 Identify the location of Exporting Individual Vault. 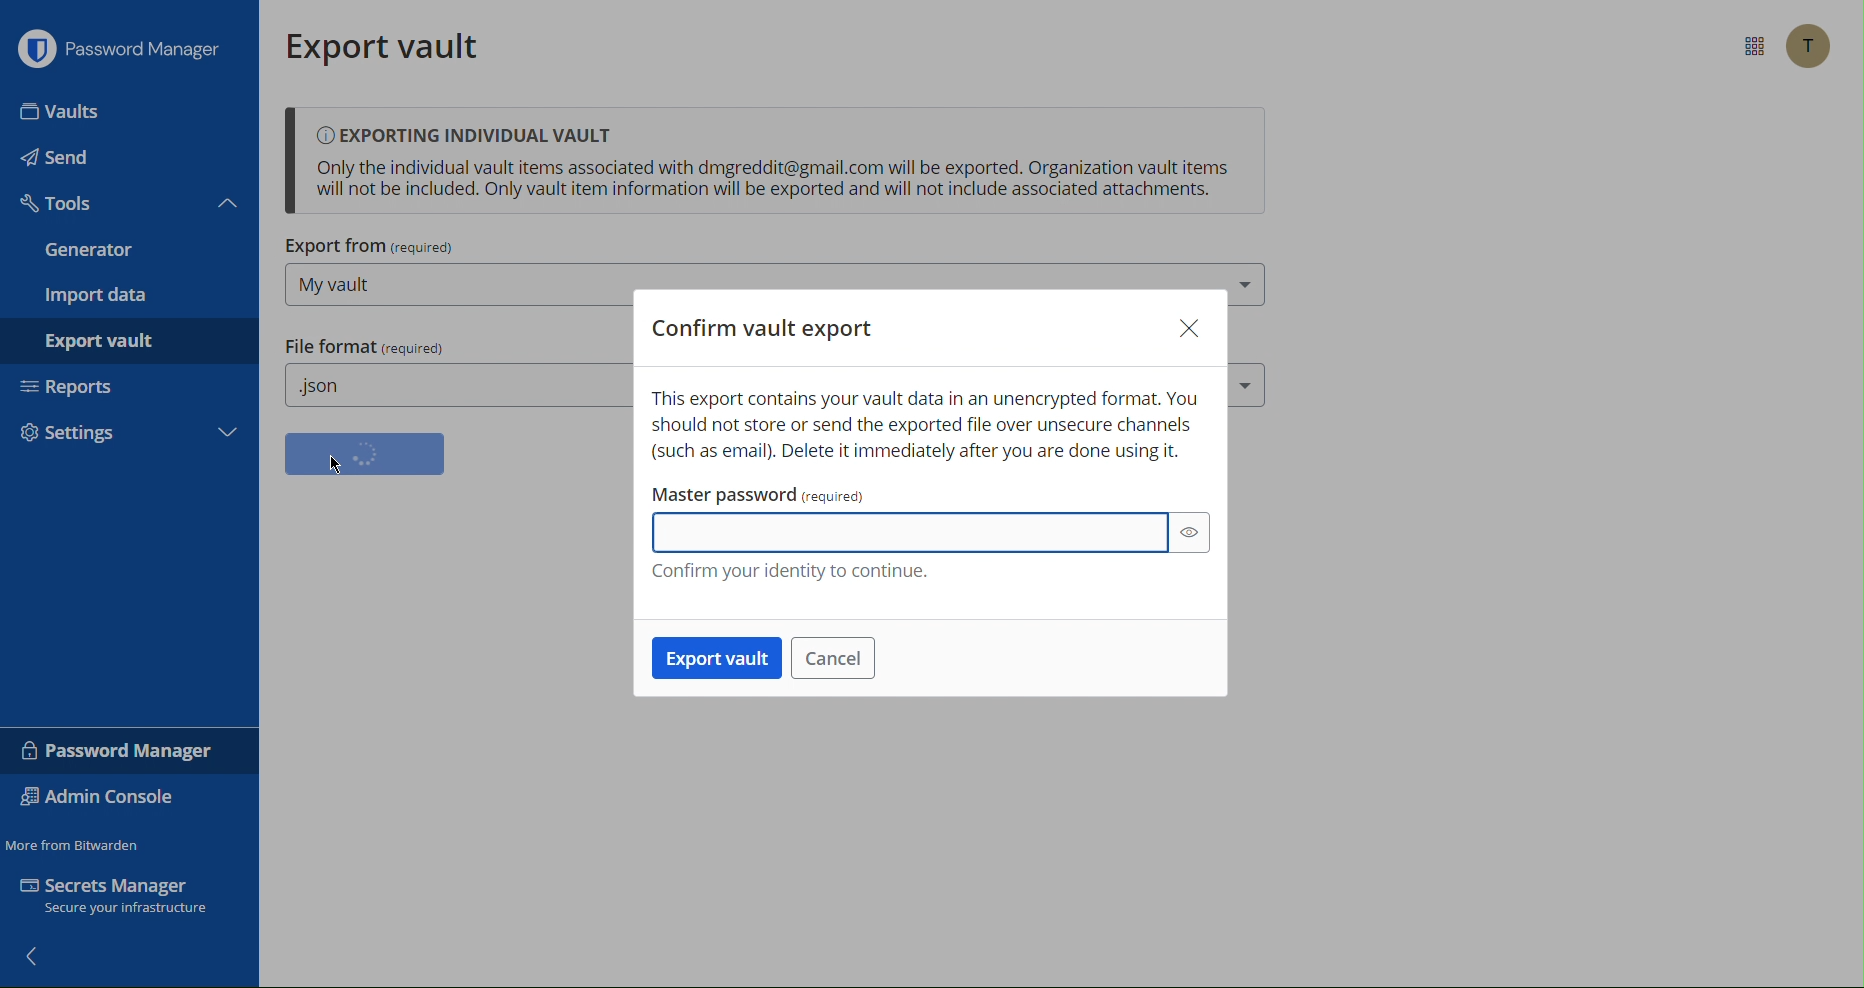
(774, 163).